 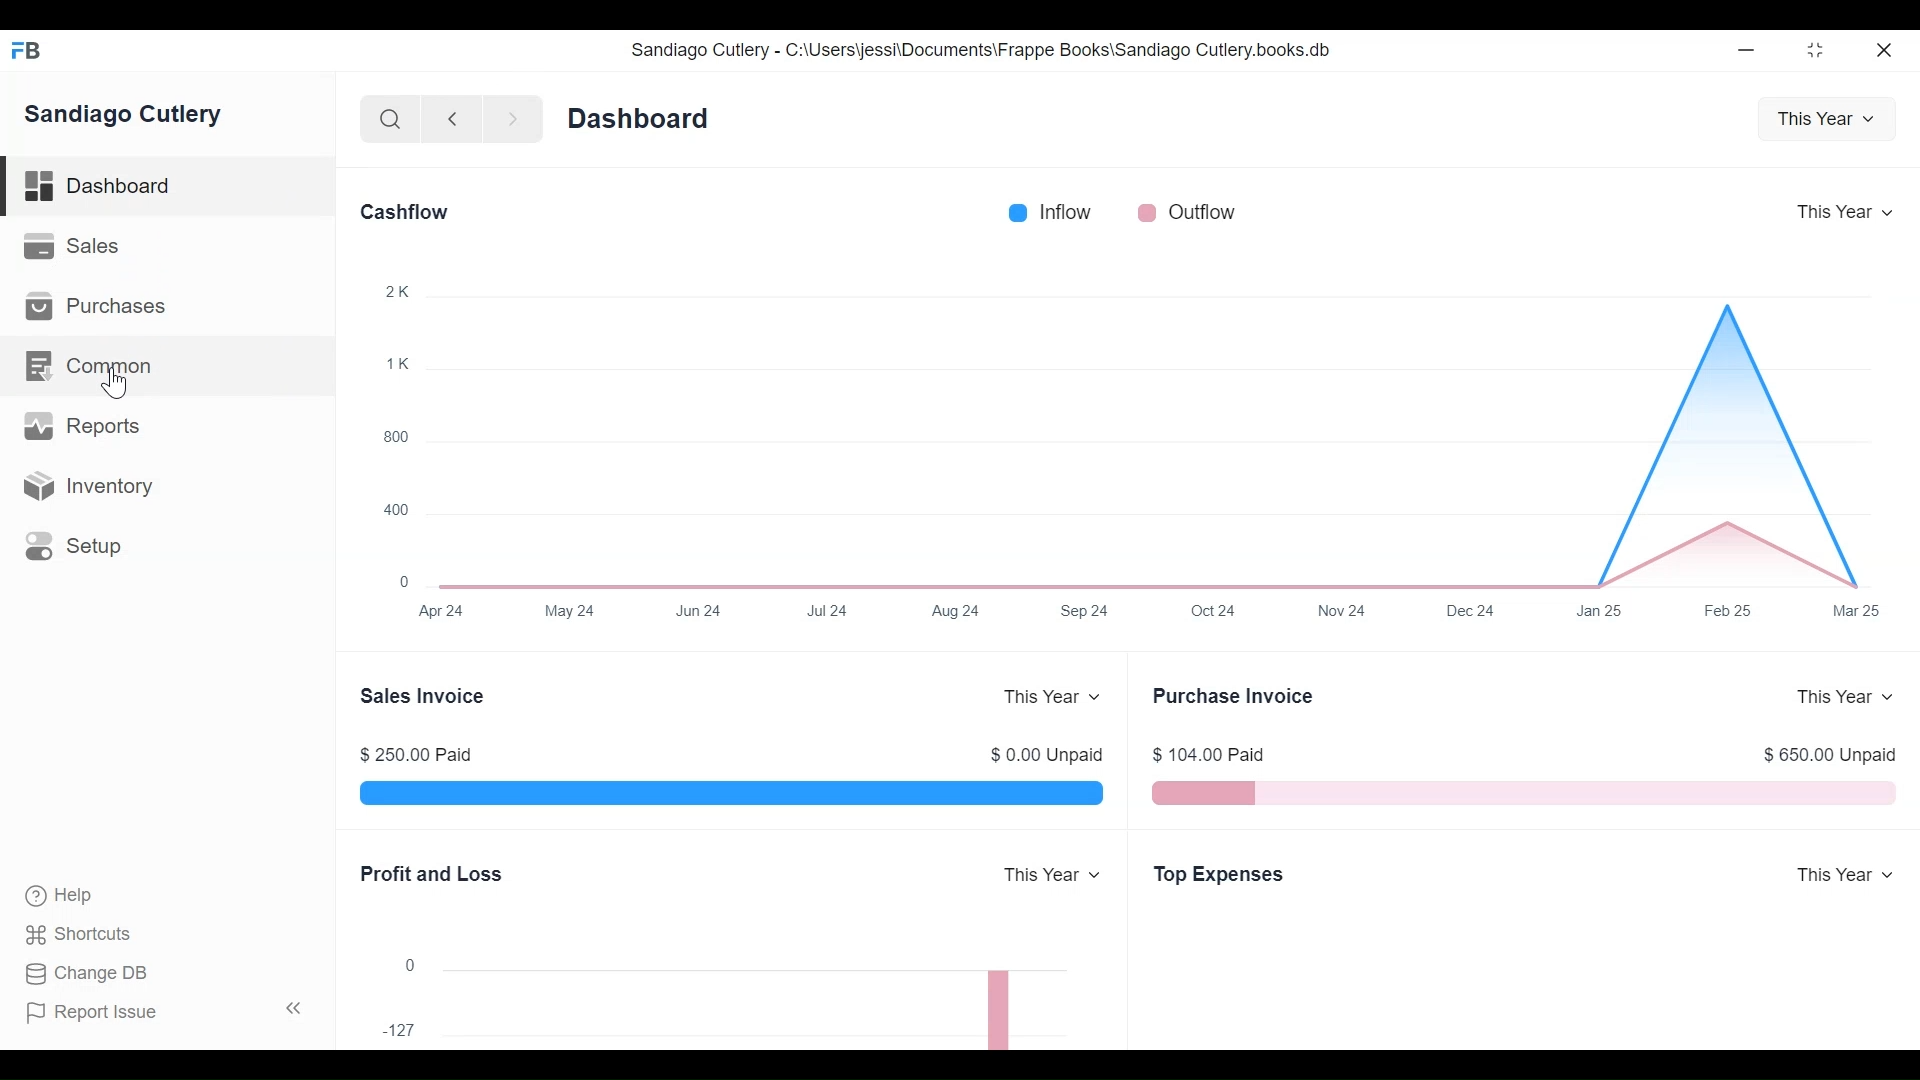 What do you see at coordinates (437, 873) in the screenshot?
I see `Profit and Loss` at bounding box center [437, 873].